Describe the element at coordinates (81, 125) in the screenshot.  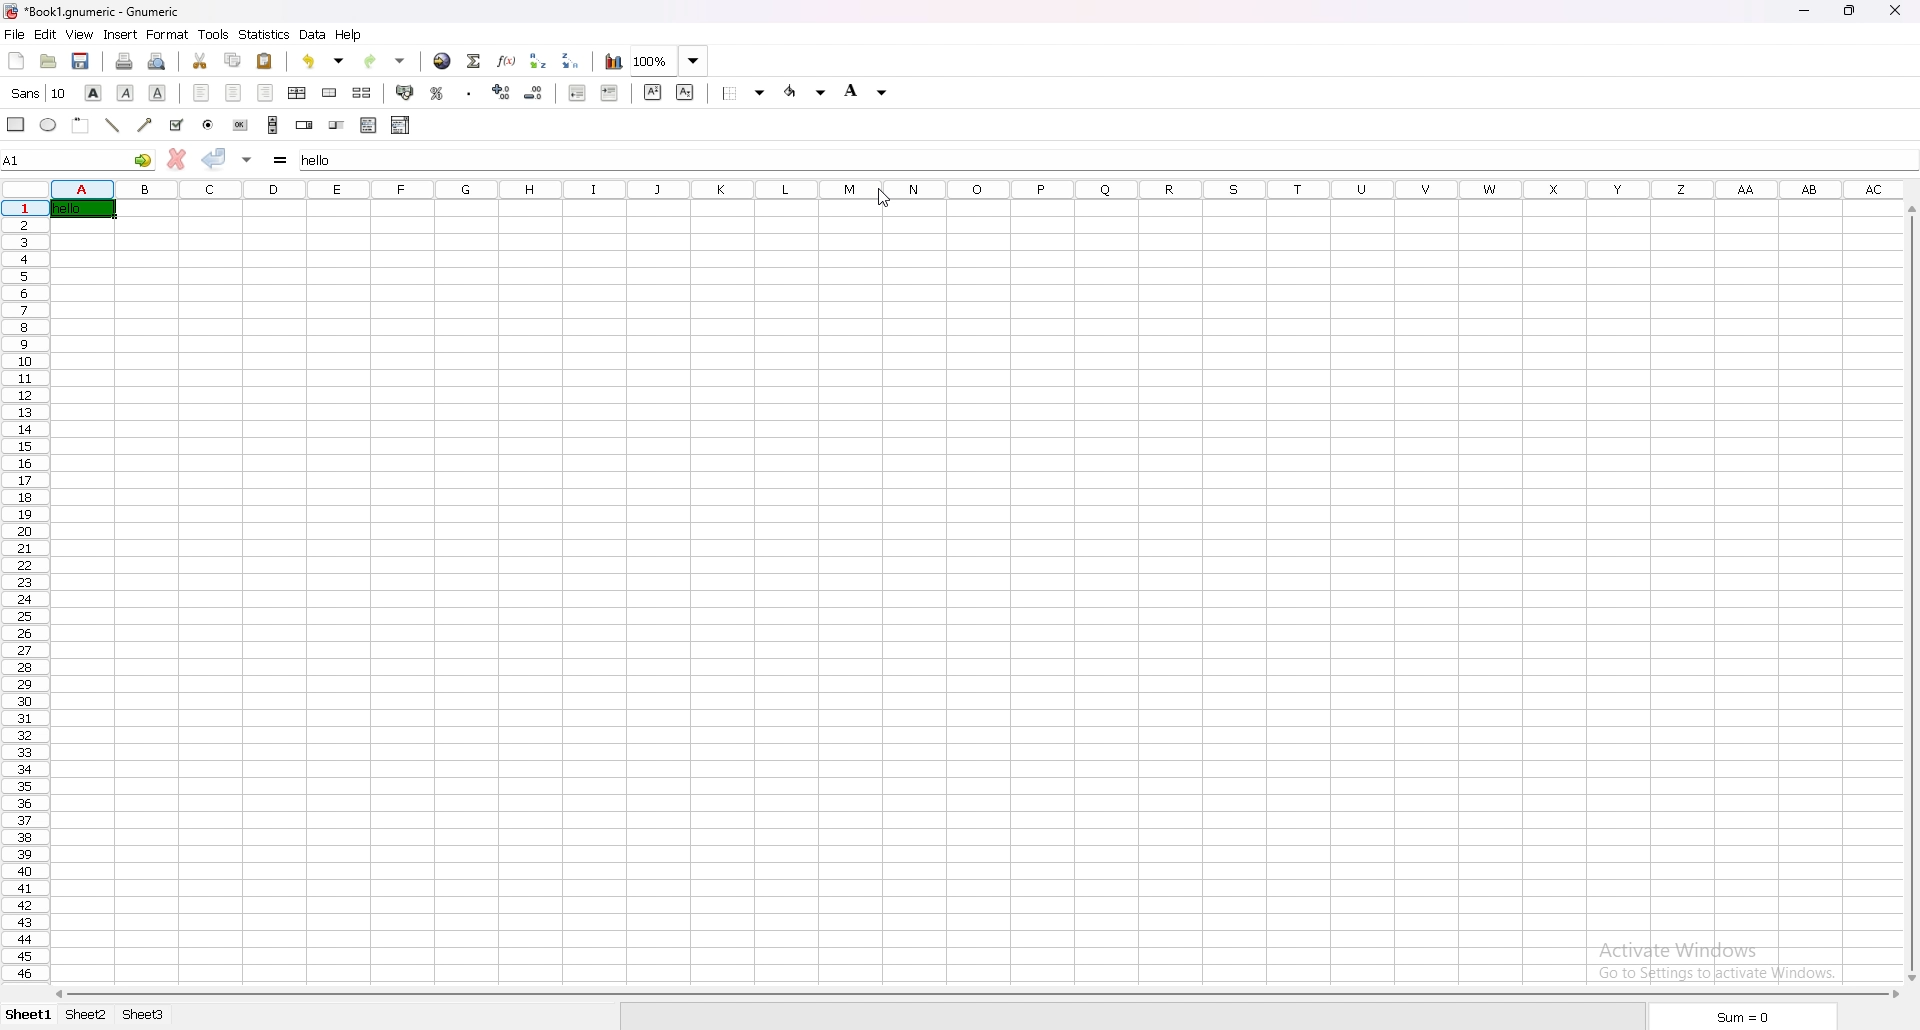
I see `frame` at that location.